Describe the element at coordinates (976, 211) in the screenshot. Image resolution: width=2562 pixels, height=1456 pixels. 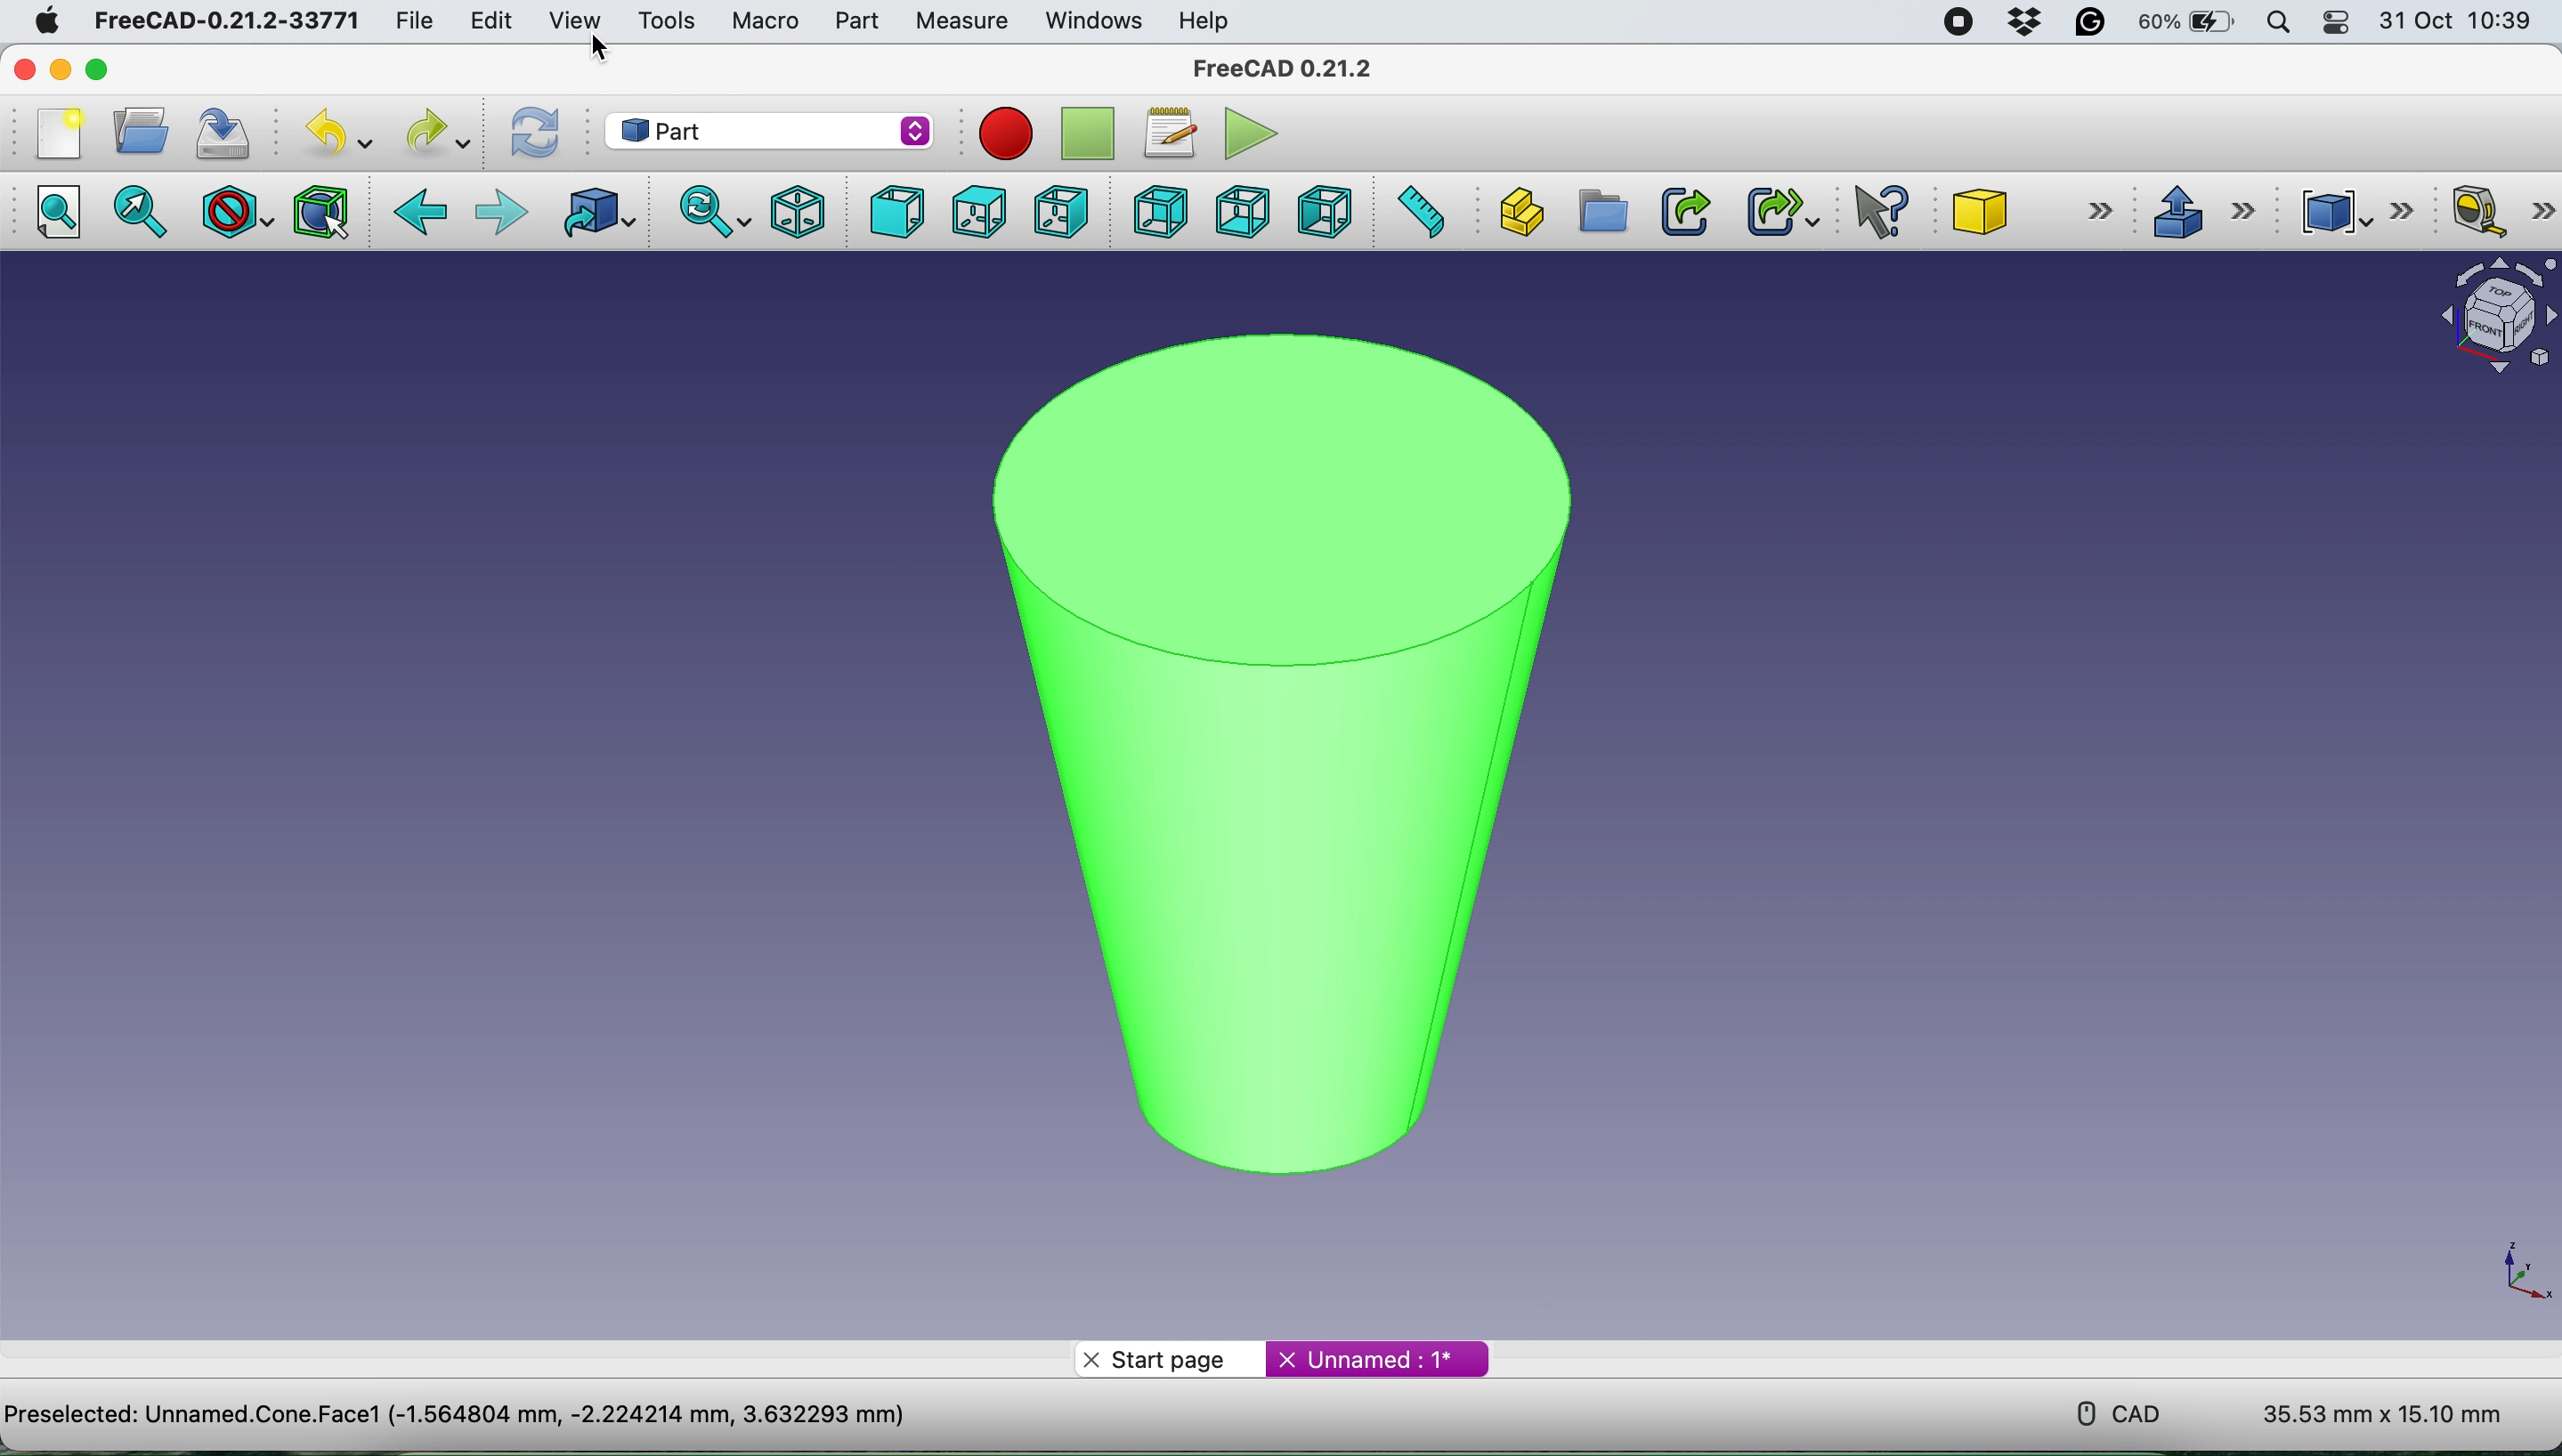
I see `top` at that location.